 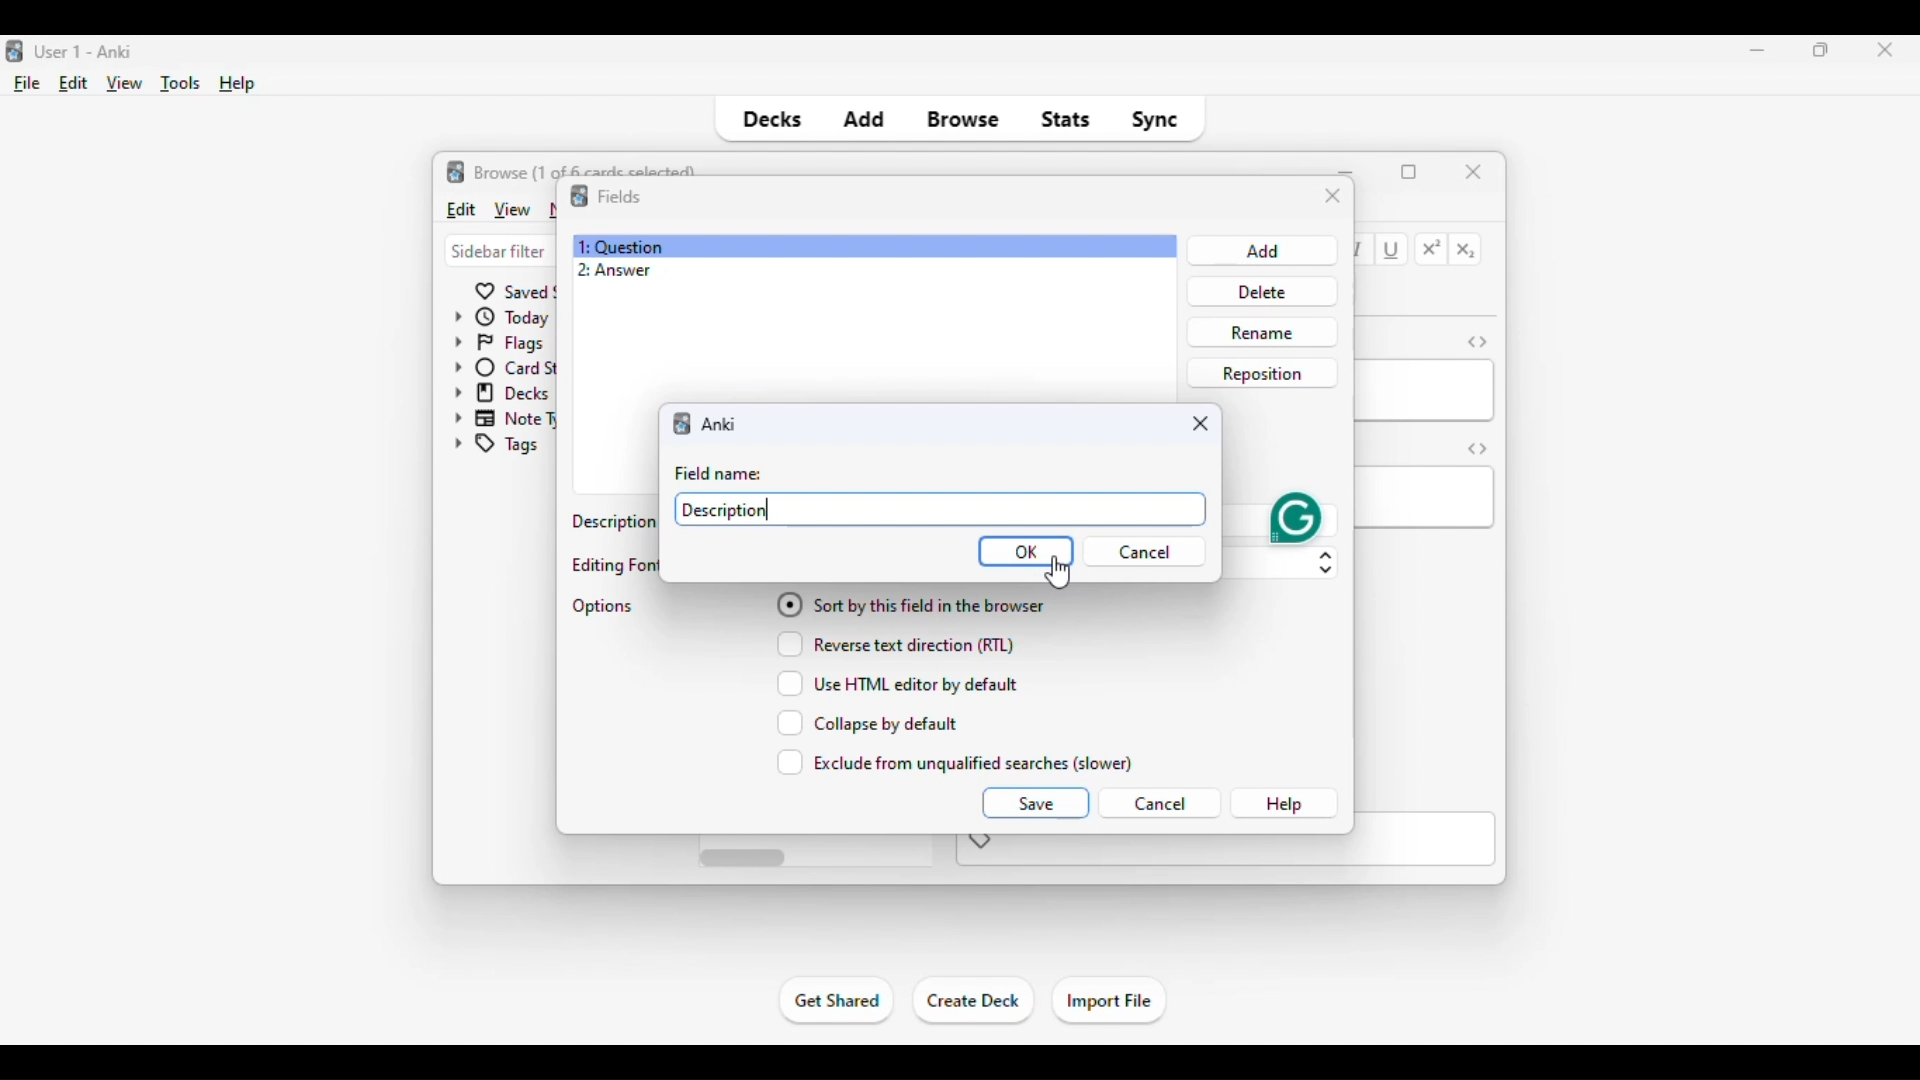 What do you see at coordinates (1284, 804) in the screenshot?
I see `help` at bounding box center [1284, 804].